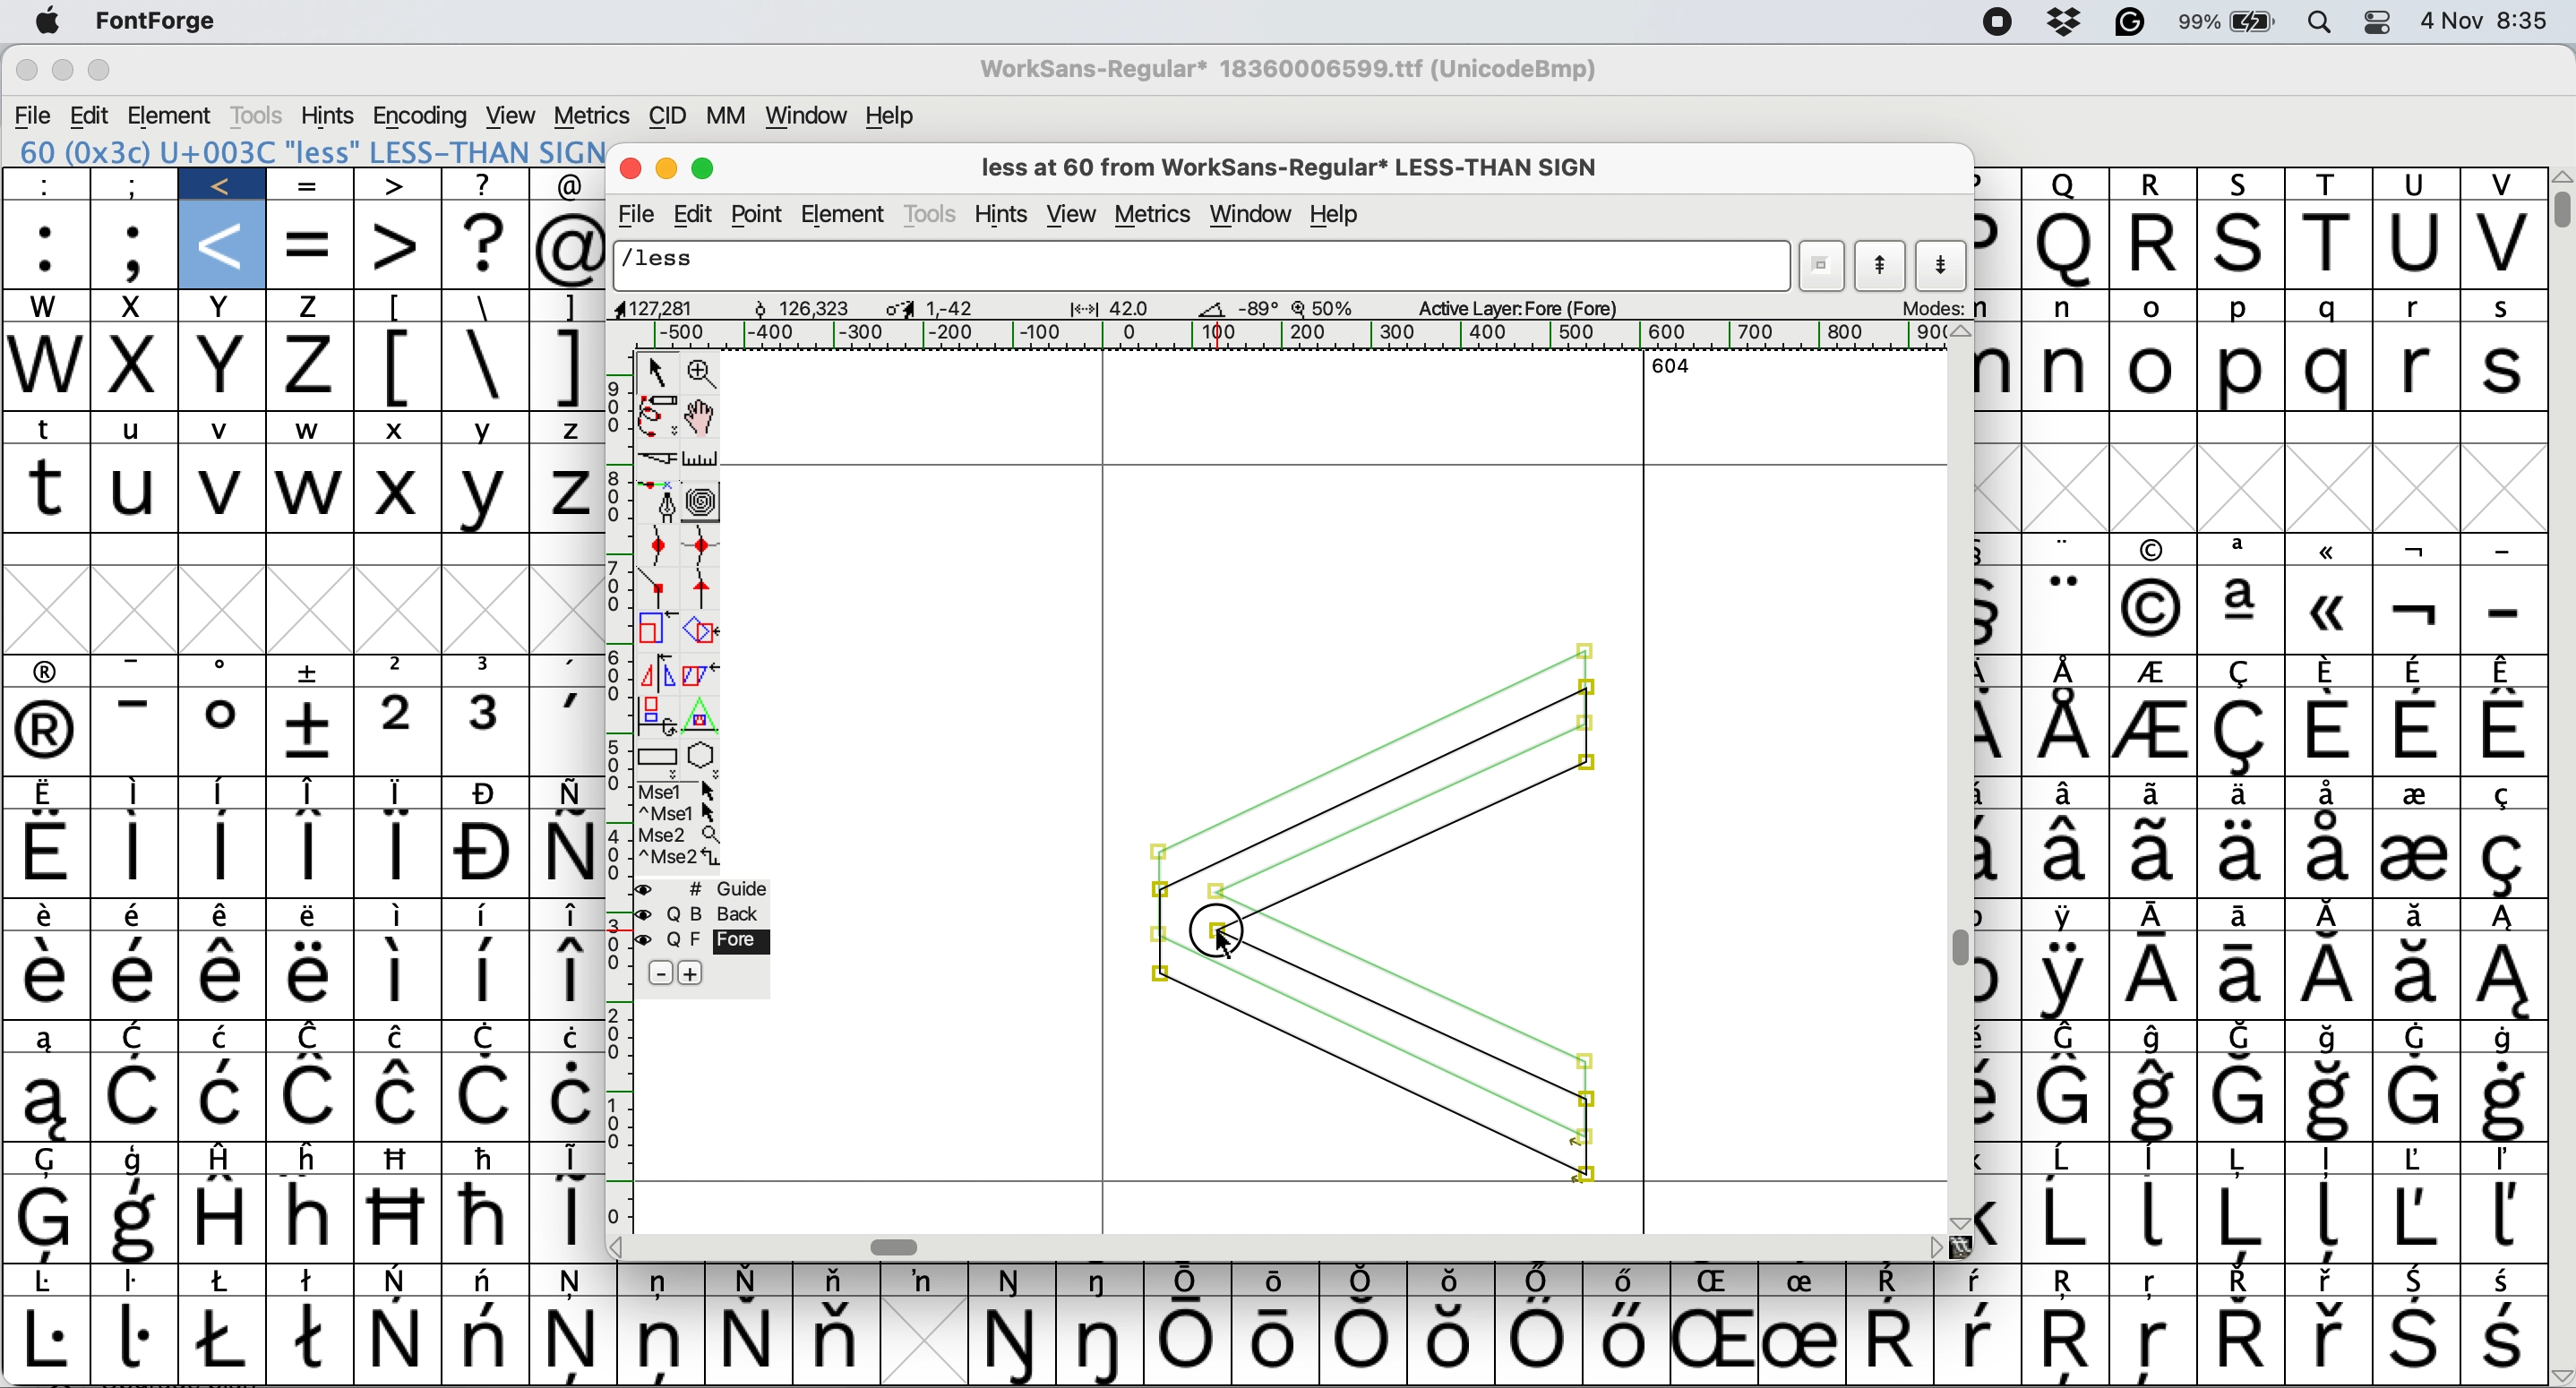 Image resolution: width=2576 pixels, height=1388 pixels. I want to click on change whether spiro is active or not, so click(702, 500).